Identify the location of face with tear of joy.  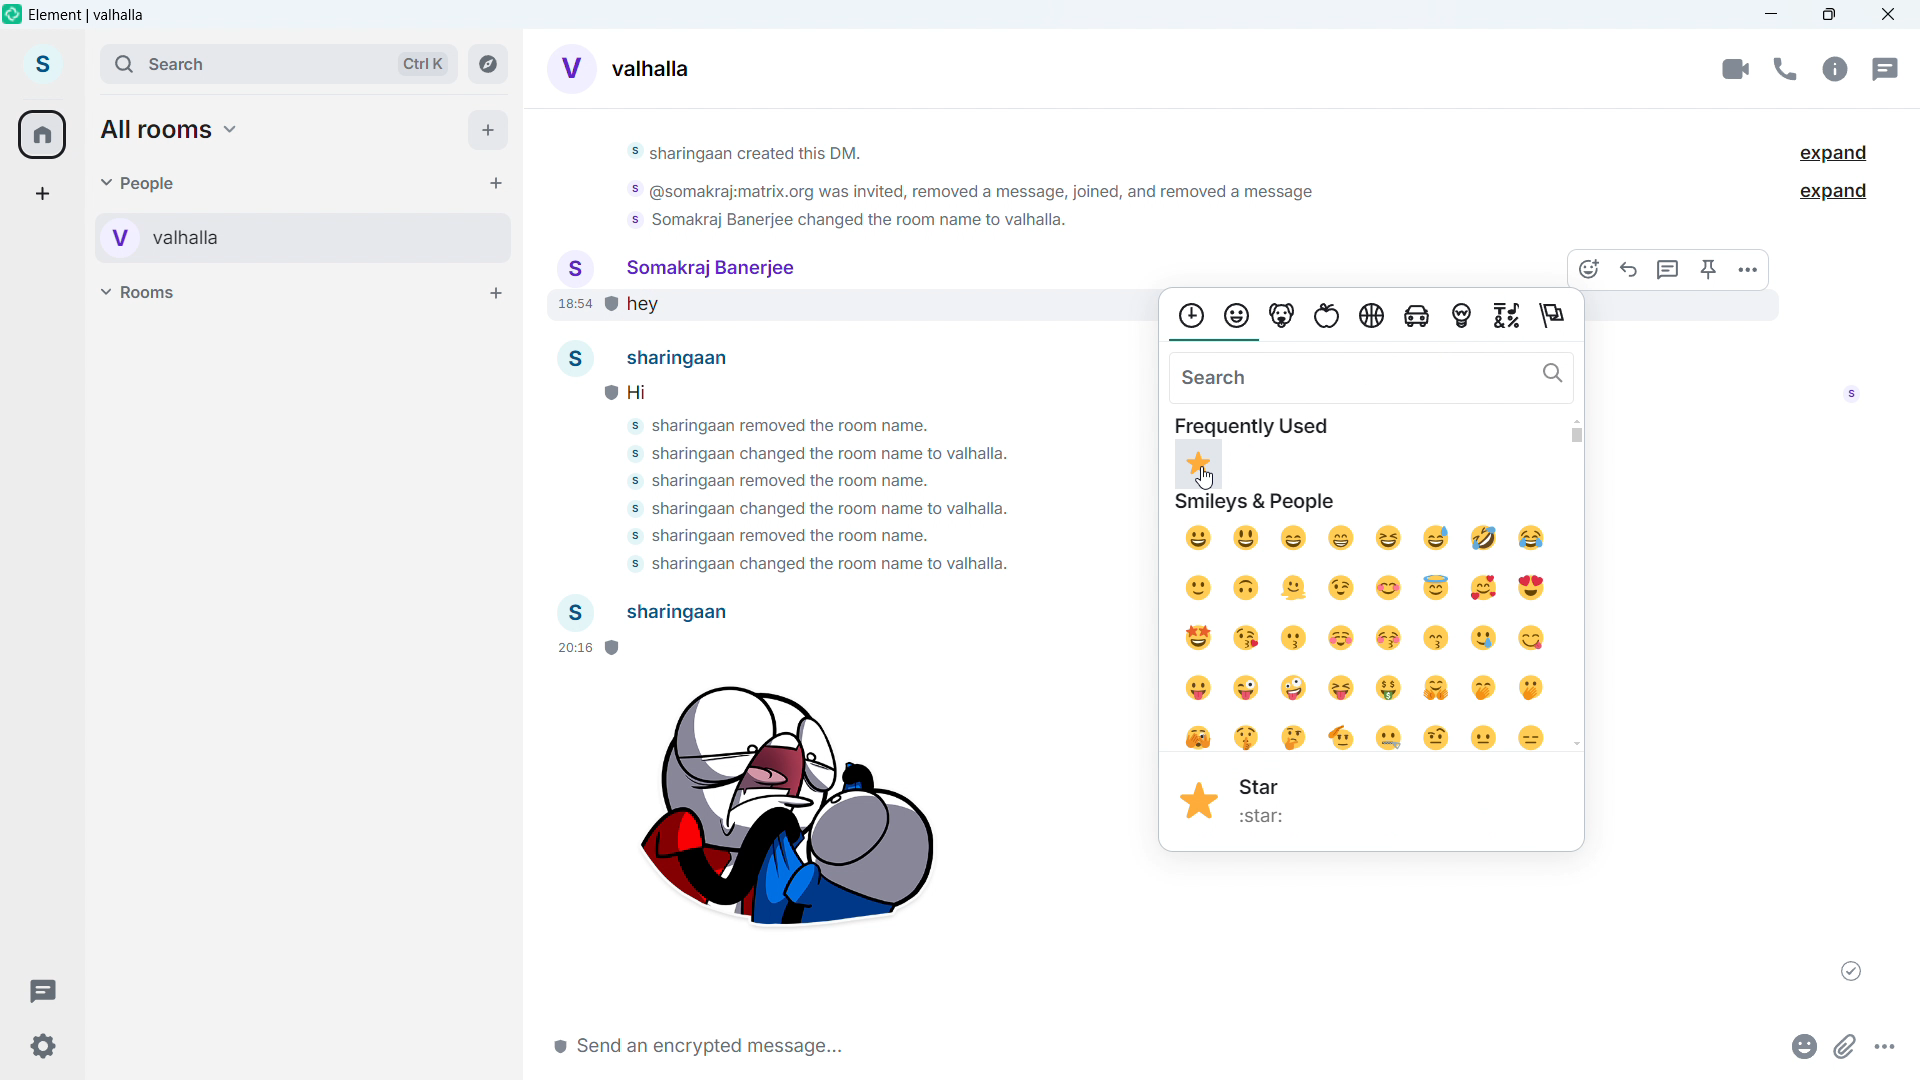
(1536, 539).